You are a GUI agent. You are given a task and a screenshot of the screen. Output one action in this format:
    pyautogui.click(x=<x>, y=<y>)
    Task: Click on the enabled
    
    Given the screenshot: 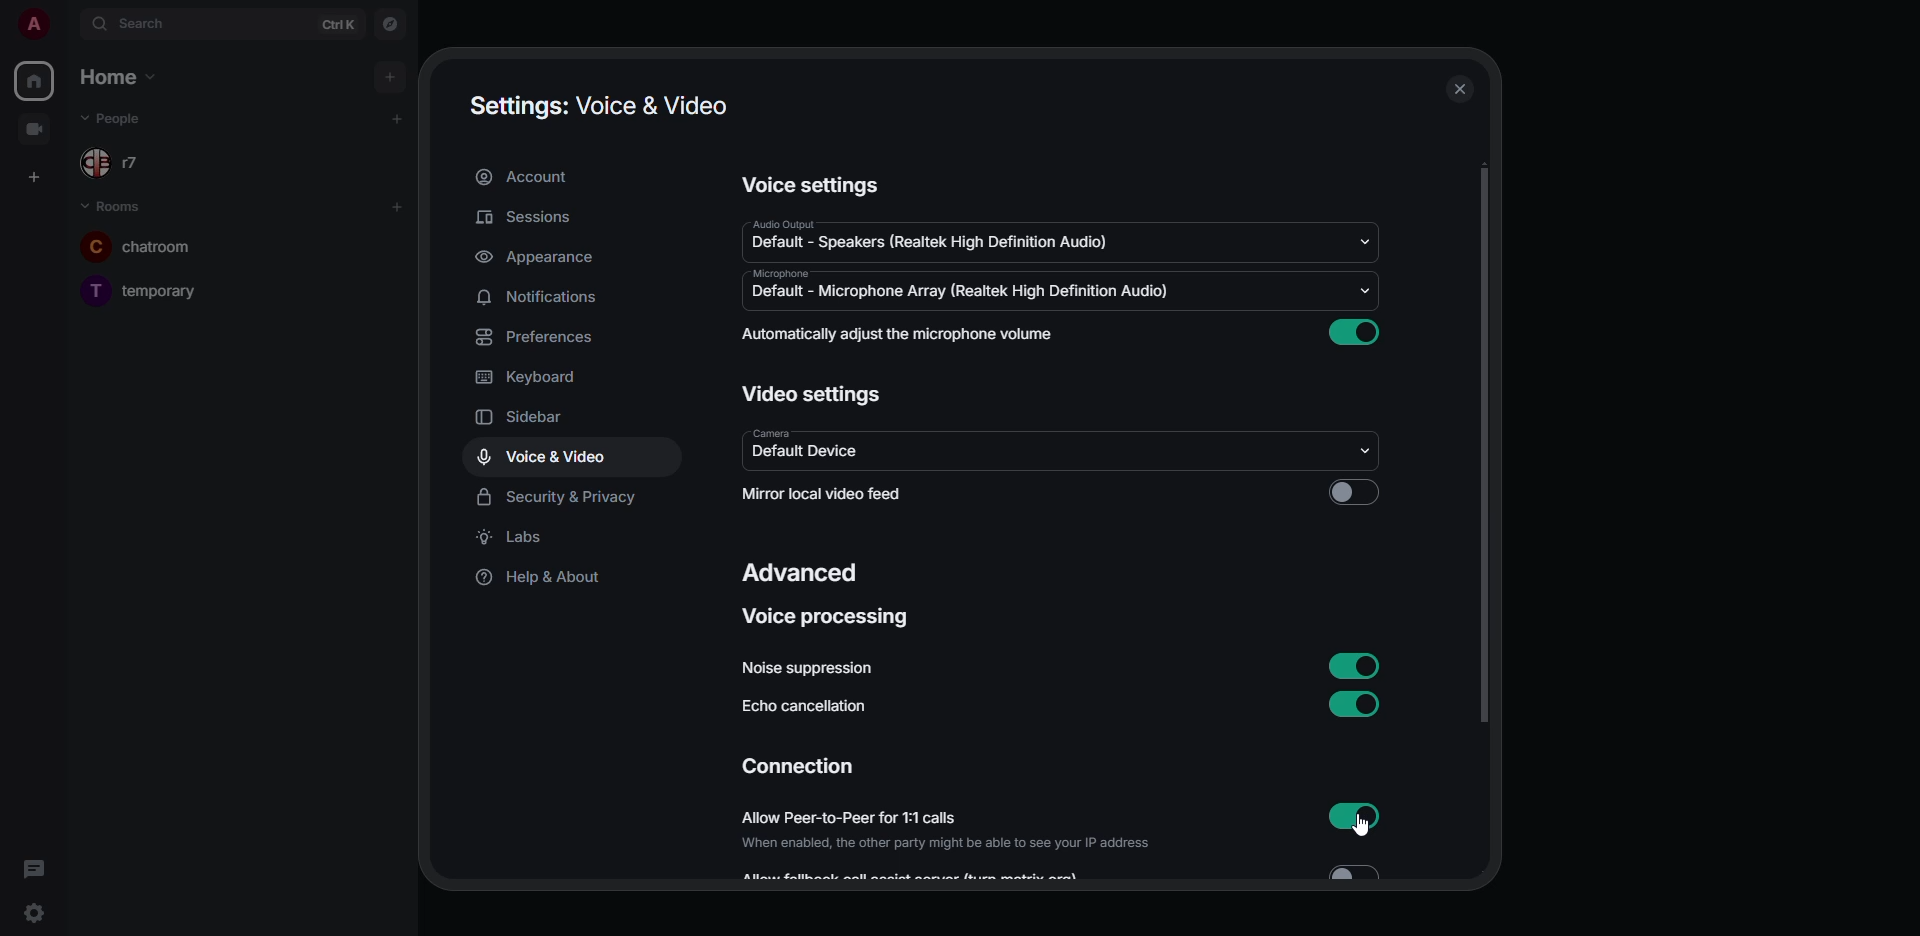 What is the action you would take?
    pyautogui.click(x=1359, y=814)
    